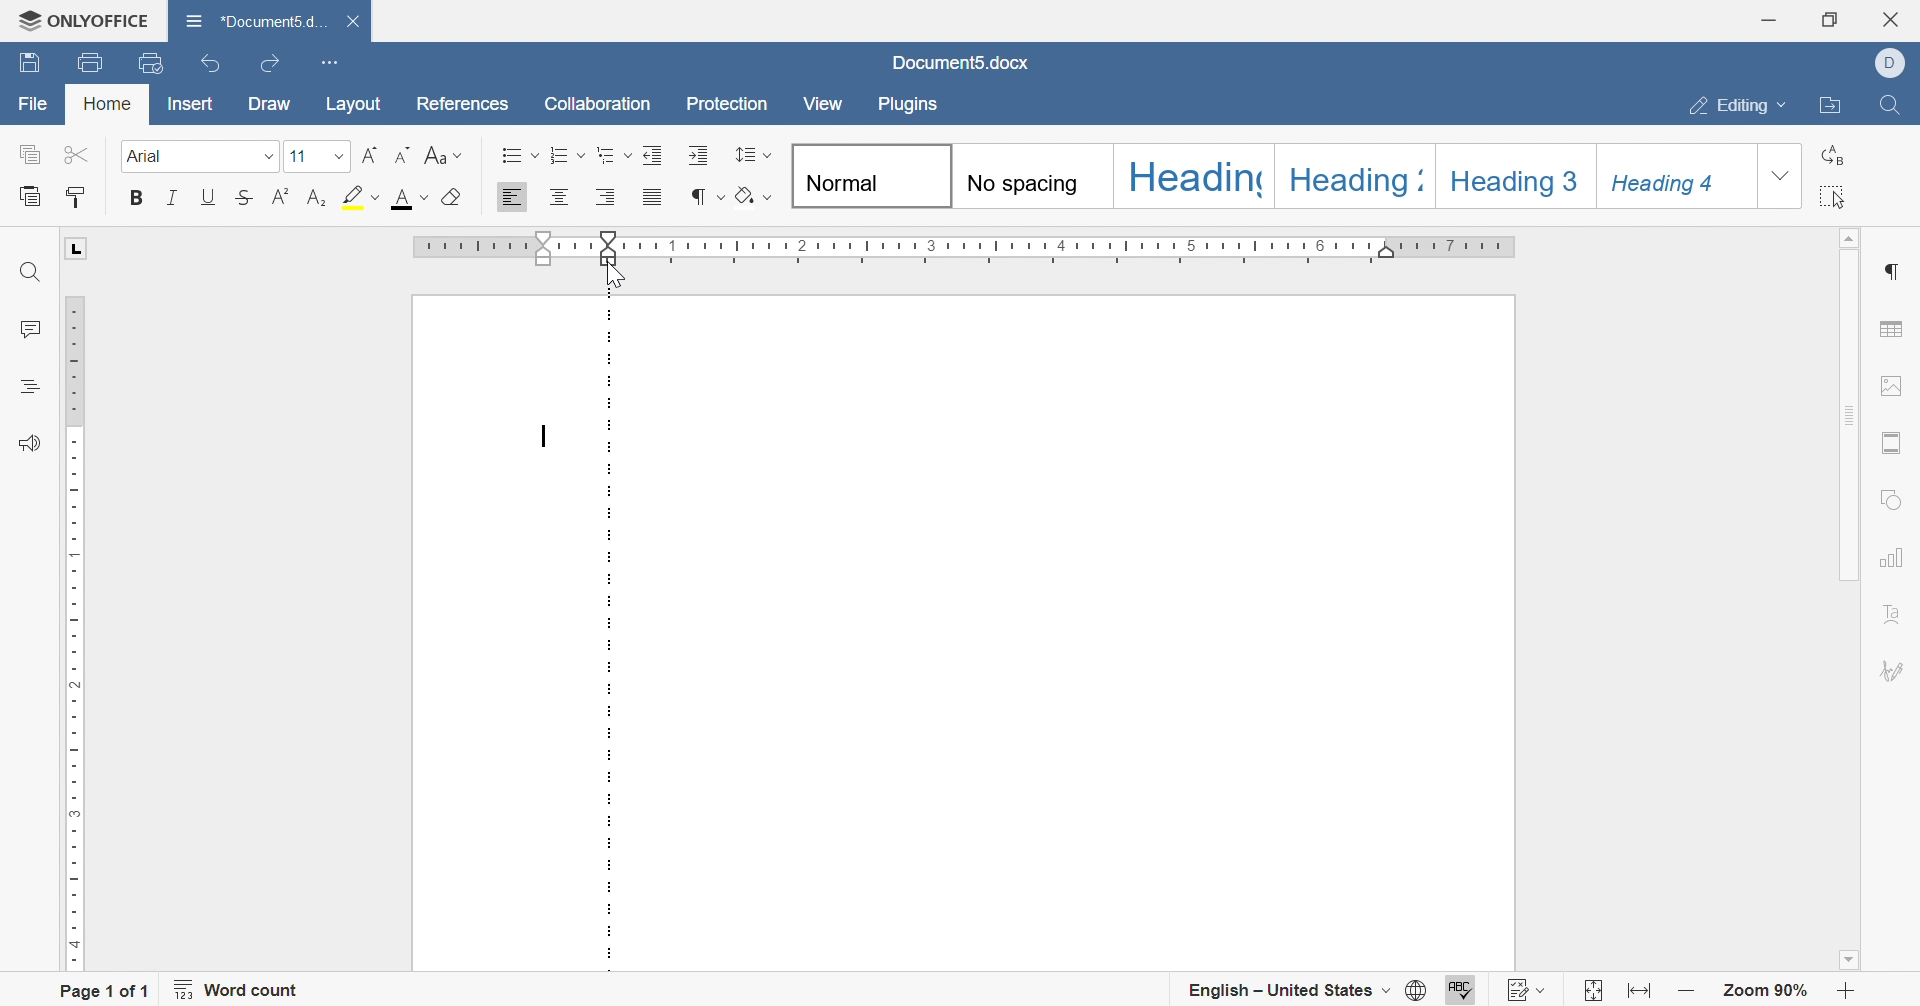 This screenshot has width=1920, height=1006. I want to click on quick print, so click(153, 60).